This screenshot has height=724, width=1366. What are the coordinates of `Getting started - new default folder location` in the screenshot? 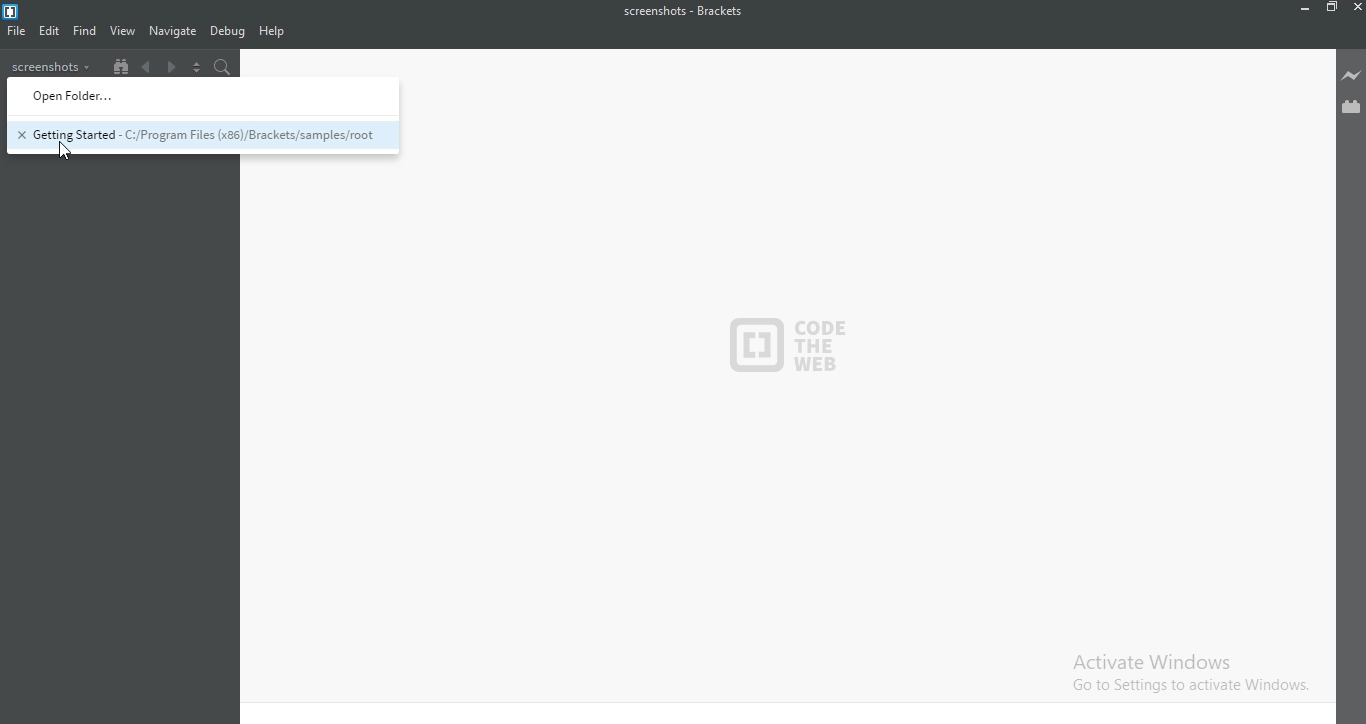 It's located at (200, 137).